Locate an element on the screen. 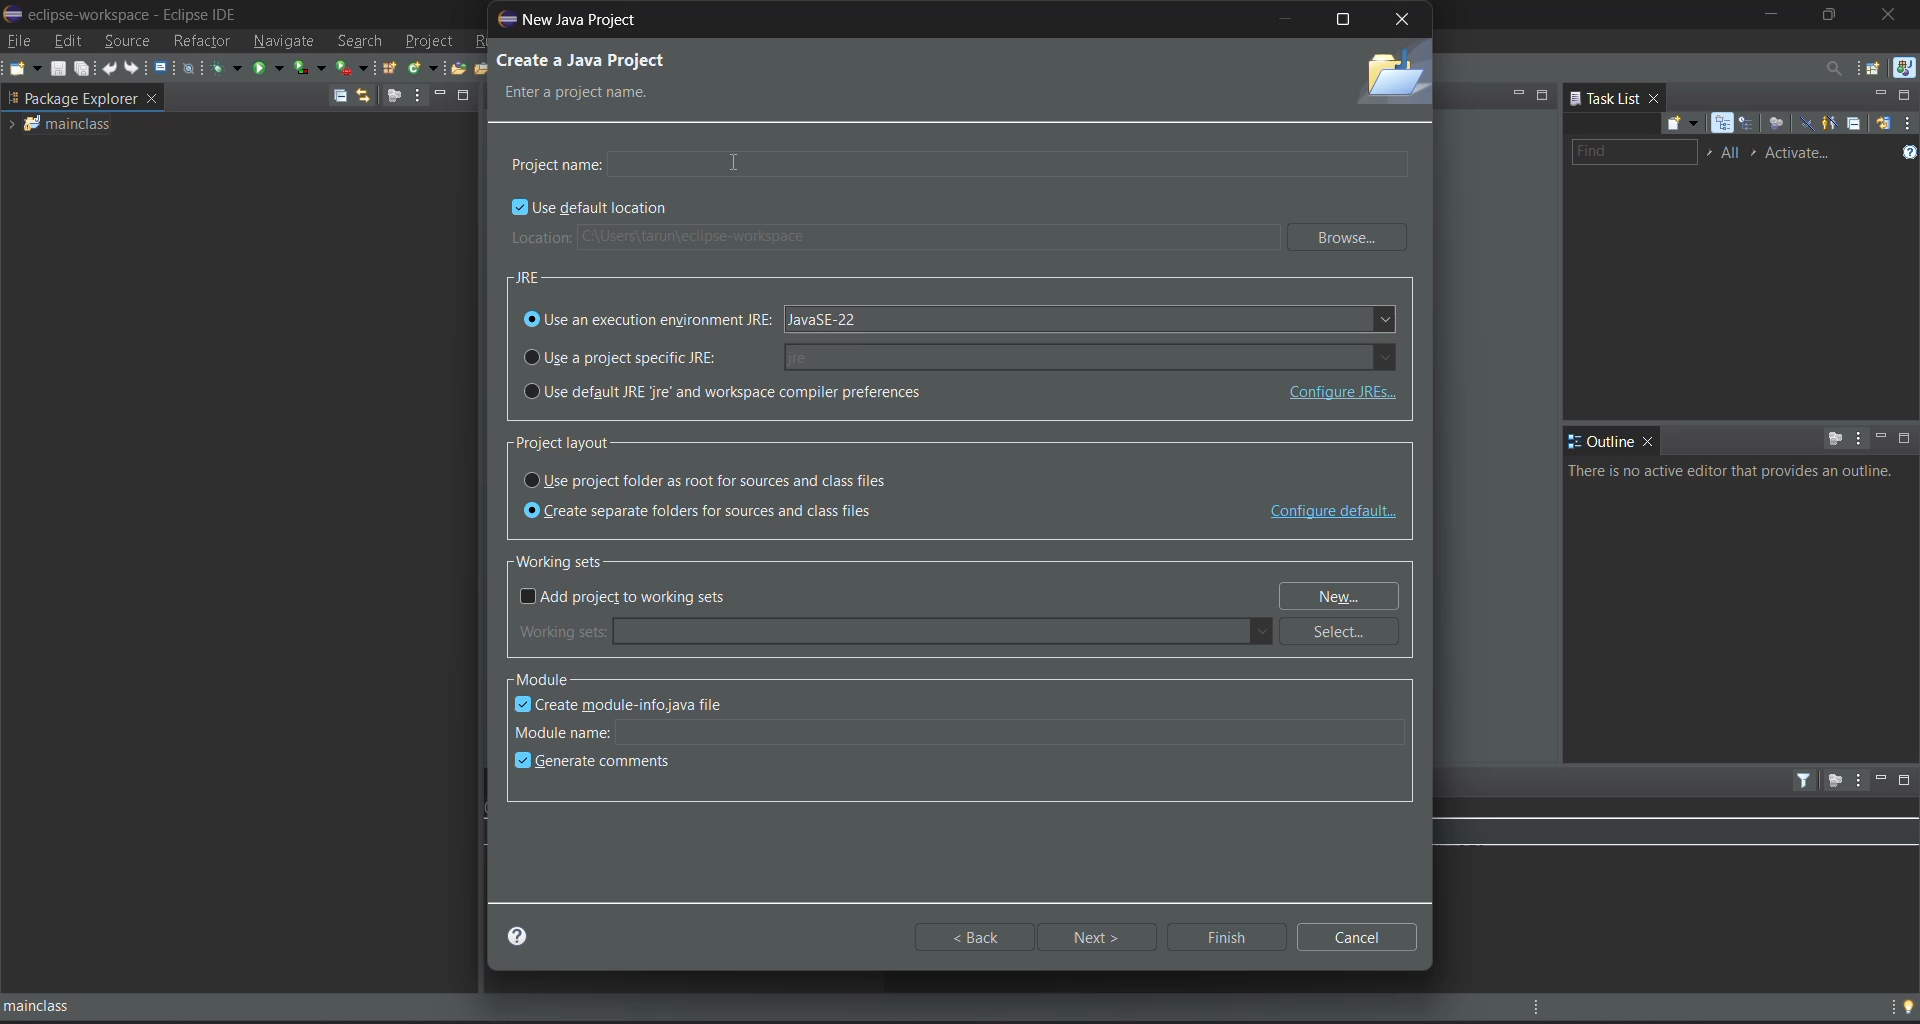 This screenshot has height=1024, width=1920. run is located at coordinates (269, 68).